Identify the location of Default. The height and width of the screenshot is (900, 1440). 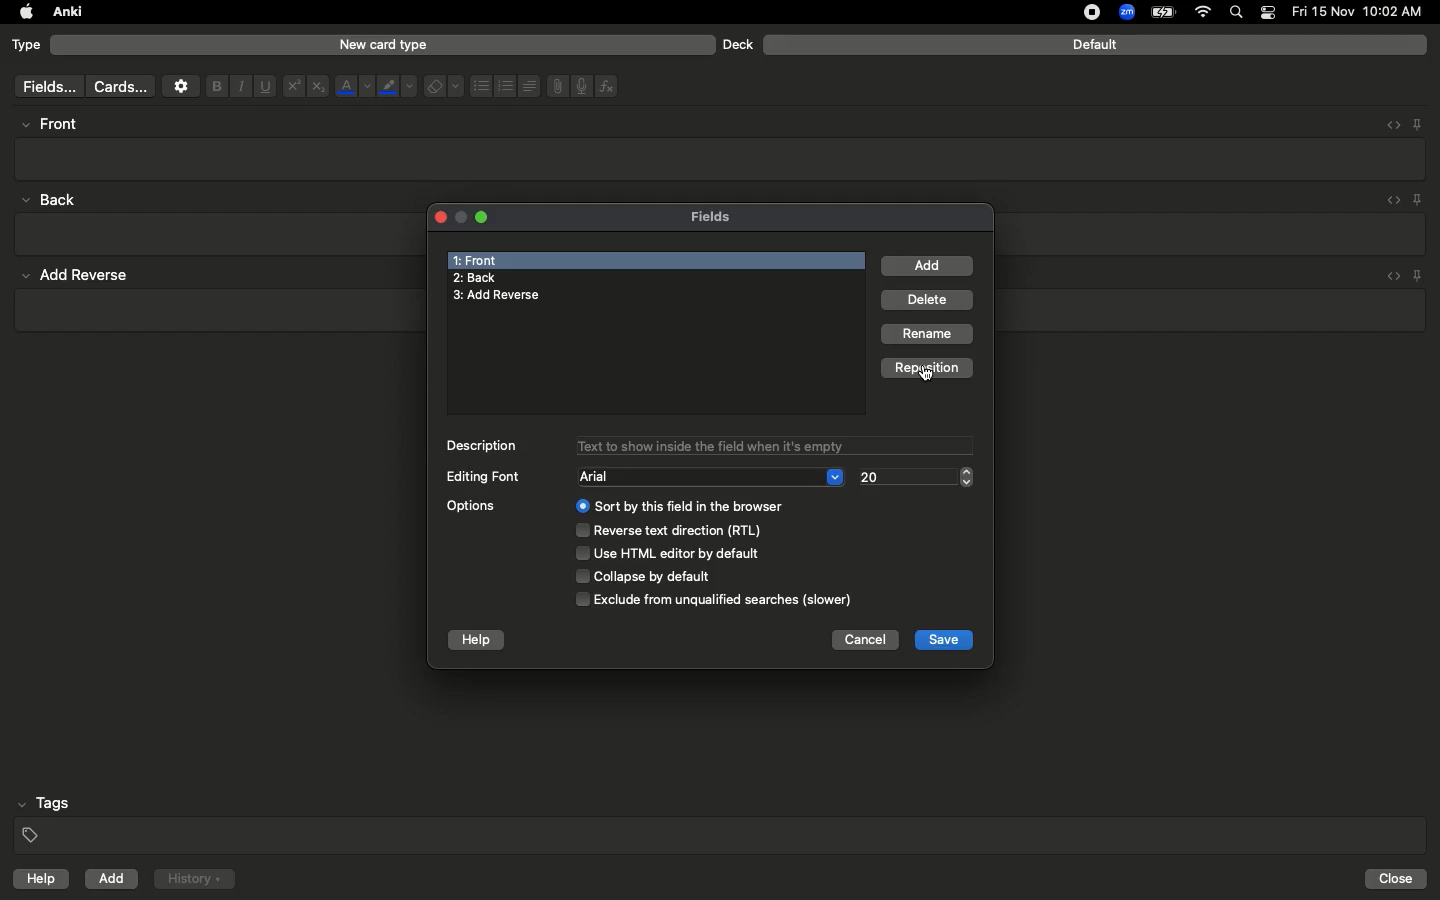
(1095, 45).